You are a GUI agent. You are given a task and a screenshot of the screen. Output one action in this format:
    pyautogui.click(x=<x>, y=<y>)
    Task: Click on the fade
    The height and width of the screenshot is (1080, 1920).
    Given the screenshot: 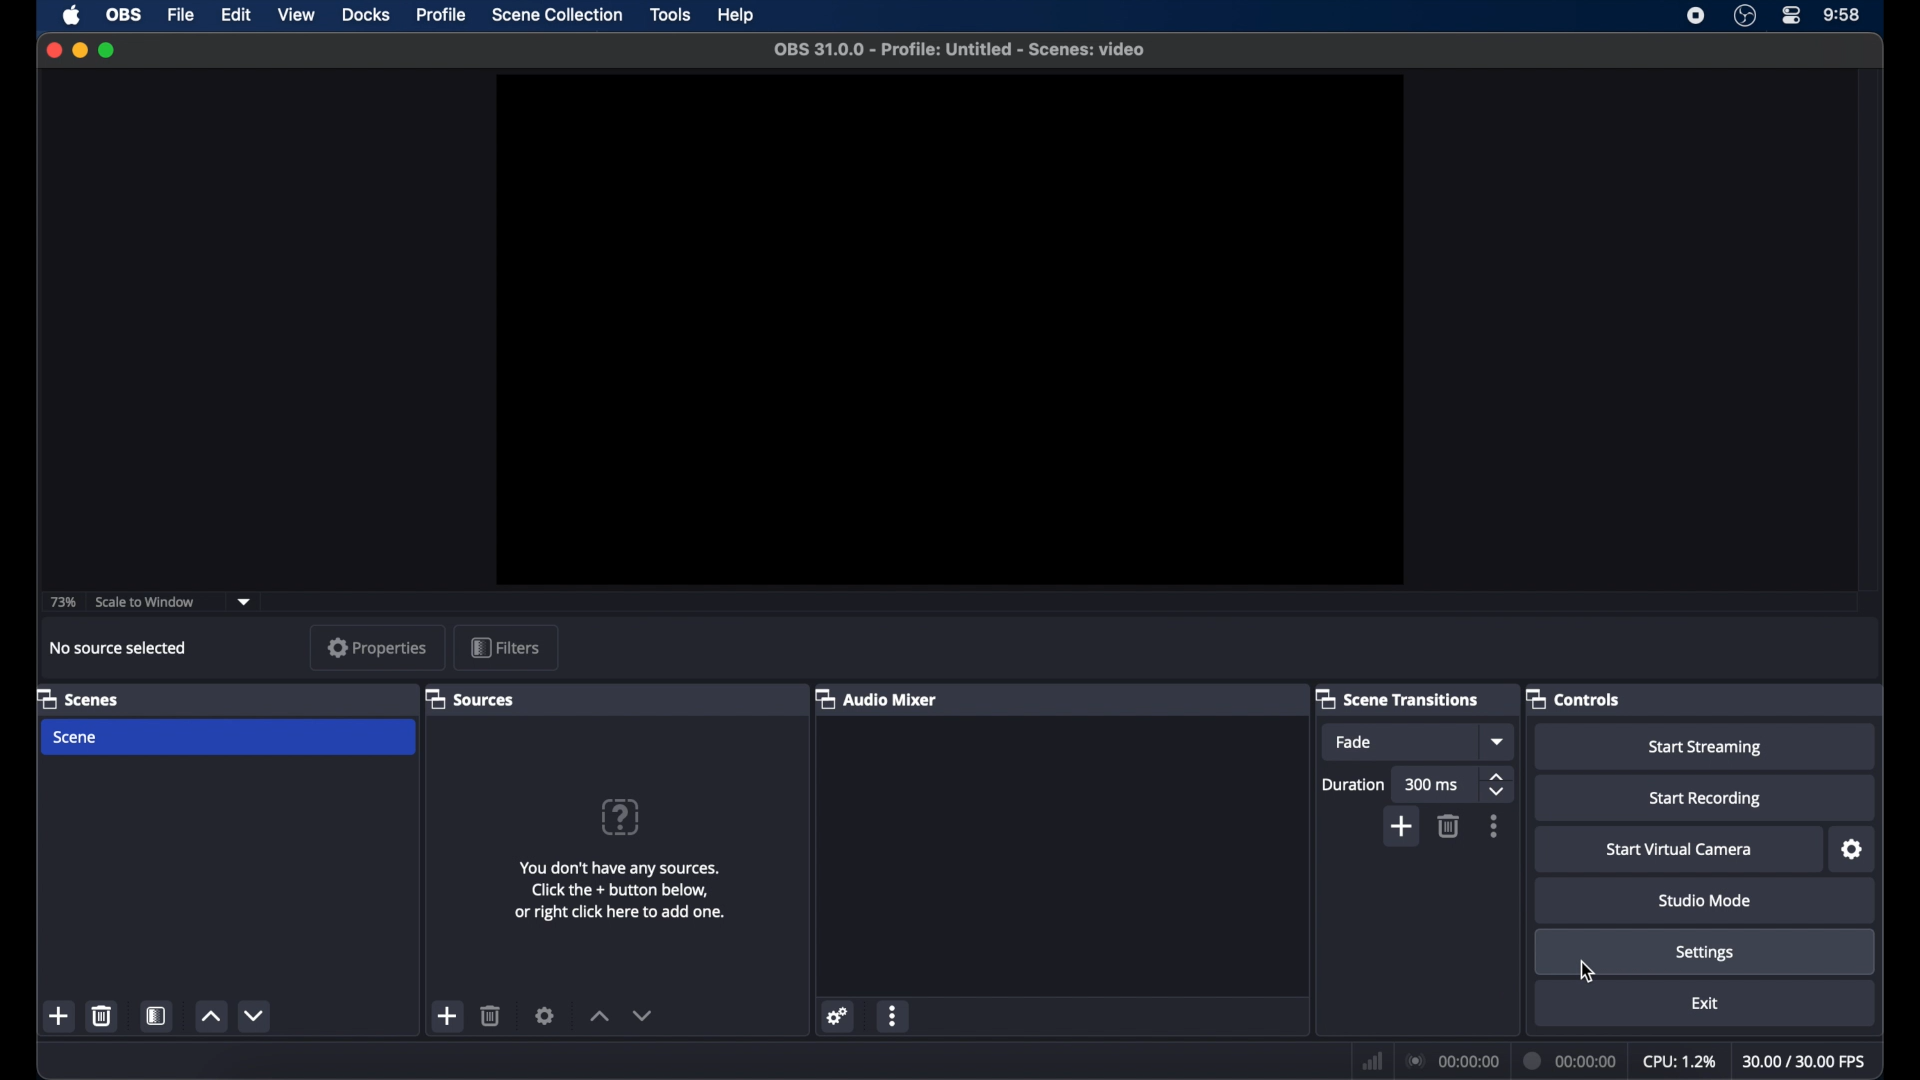 What is the action you would take?
    pyautogui.click(x=1355, y=743)
    